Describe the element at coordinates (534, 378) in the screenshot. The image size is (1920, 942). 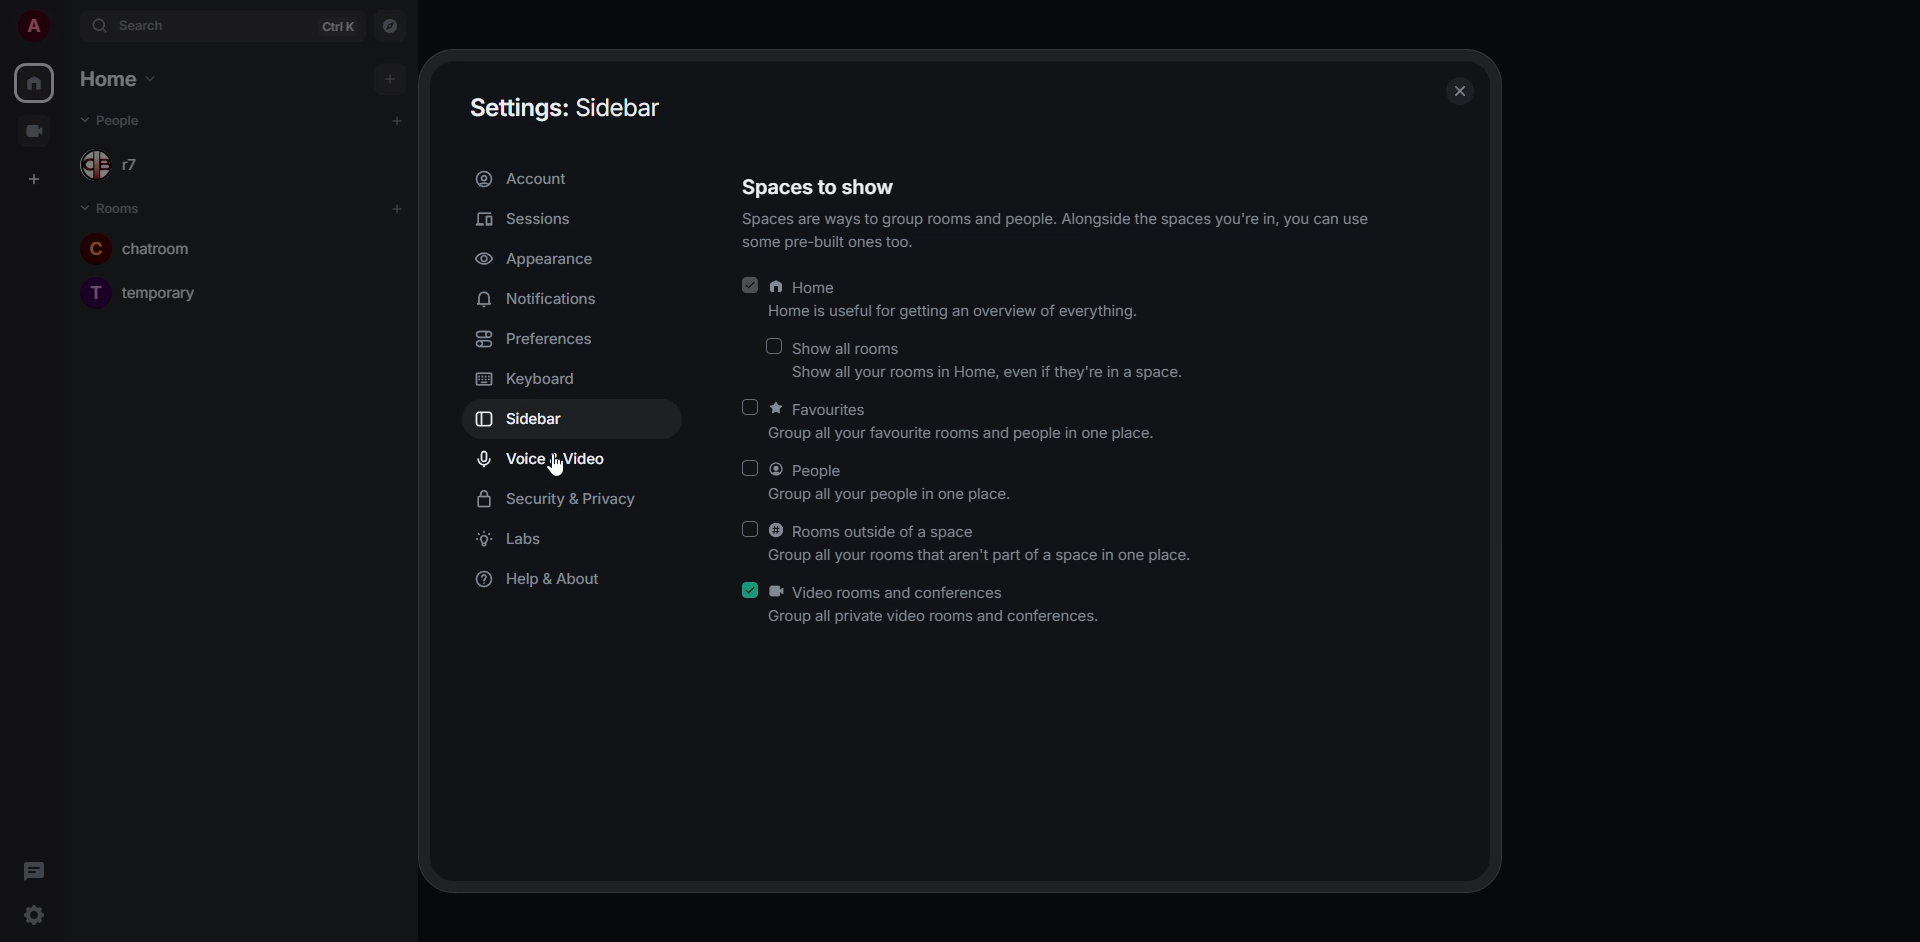
I see `keyboard` at that location.